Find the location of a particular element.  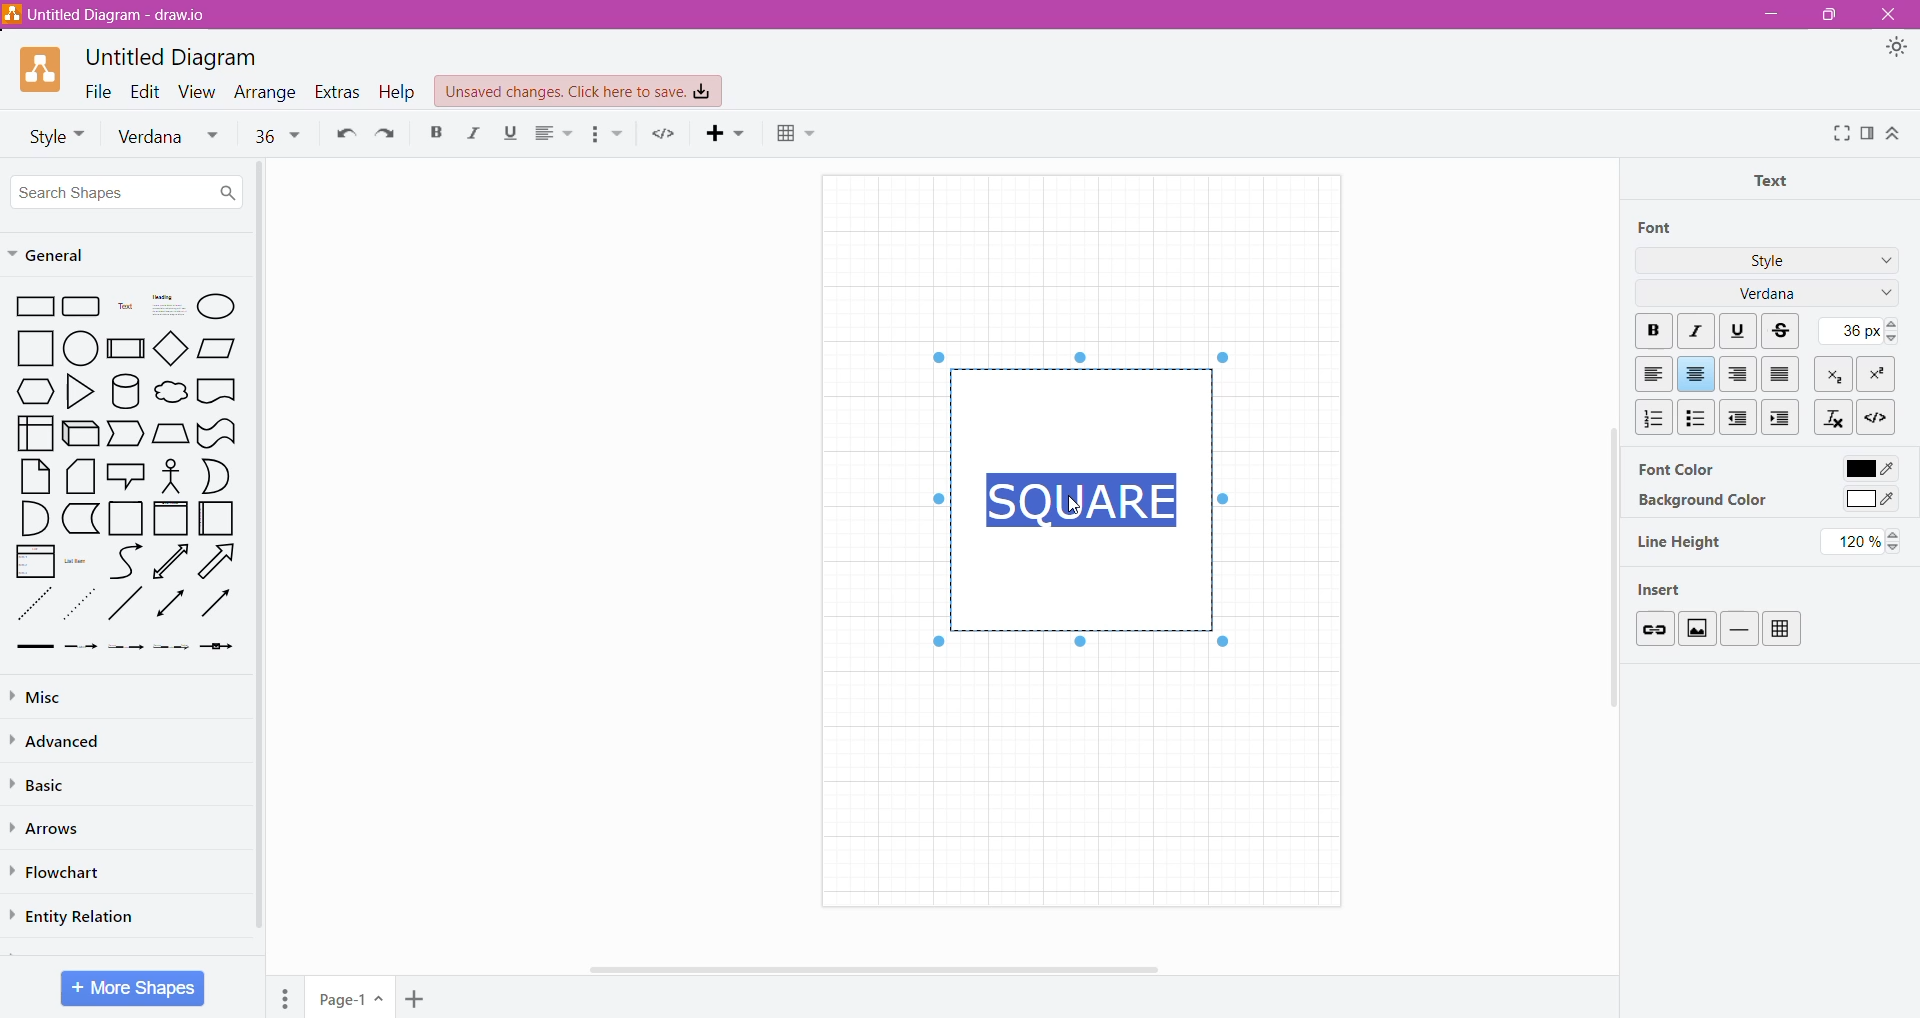

Table is located at coordinates (804, 135).